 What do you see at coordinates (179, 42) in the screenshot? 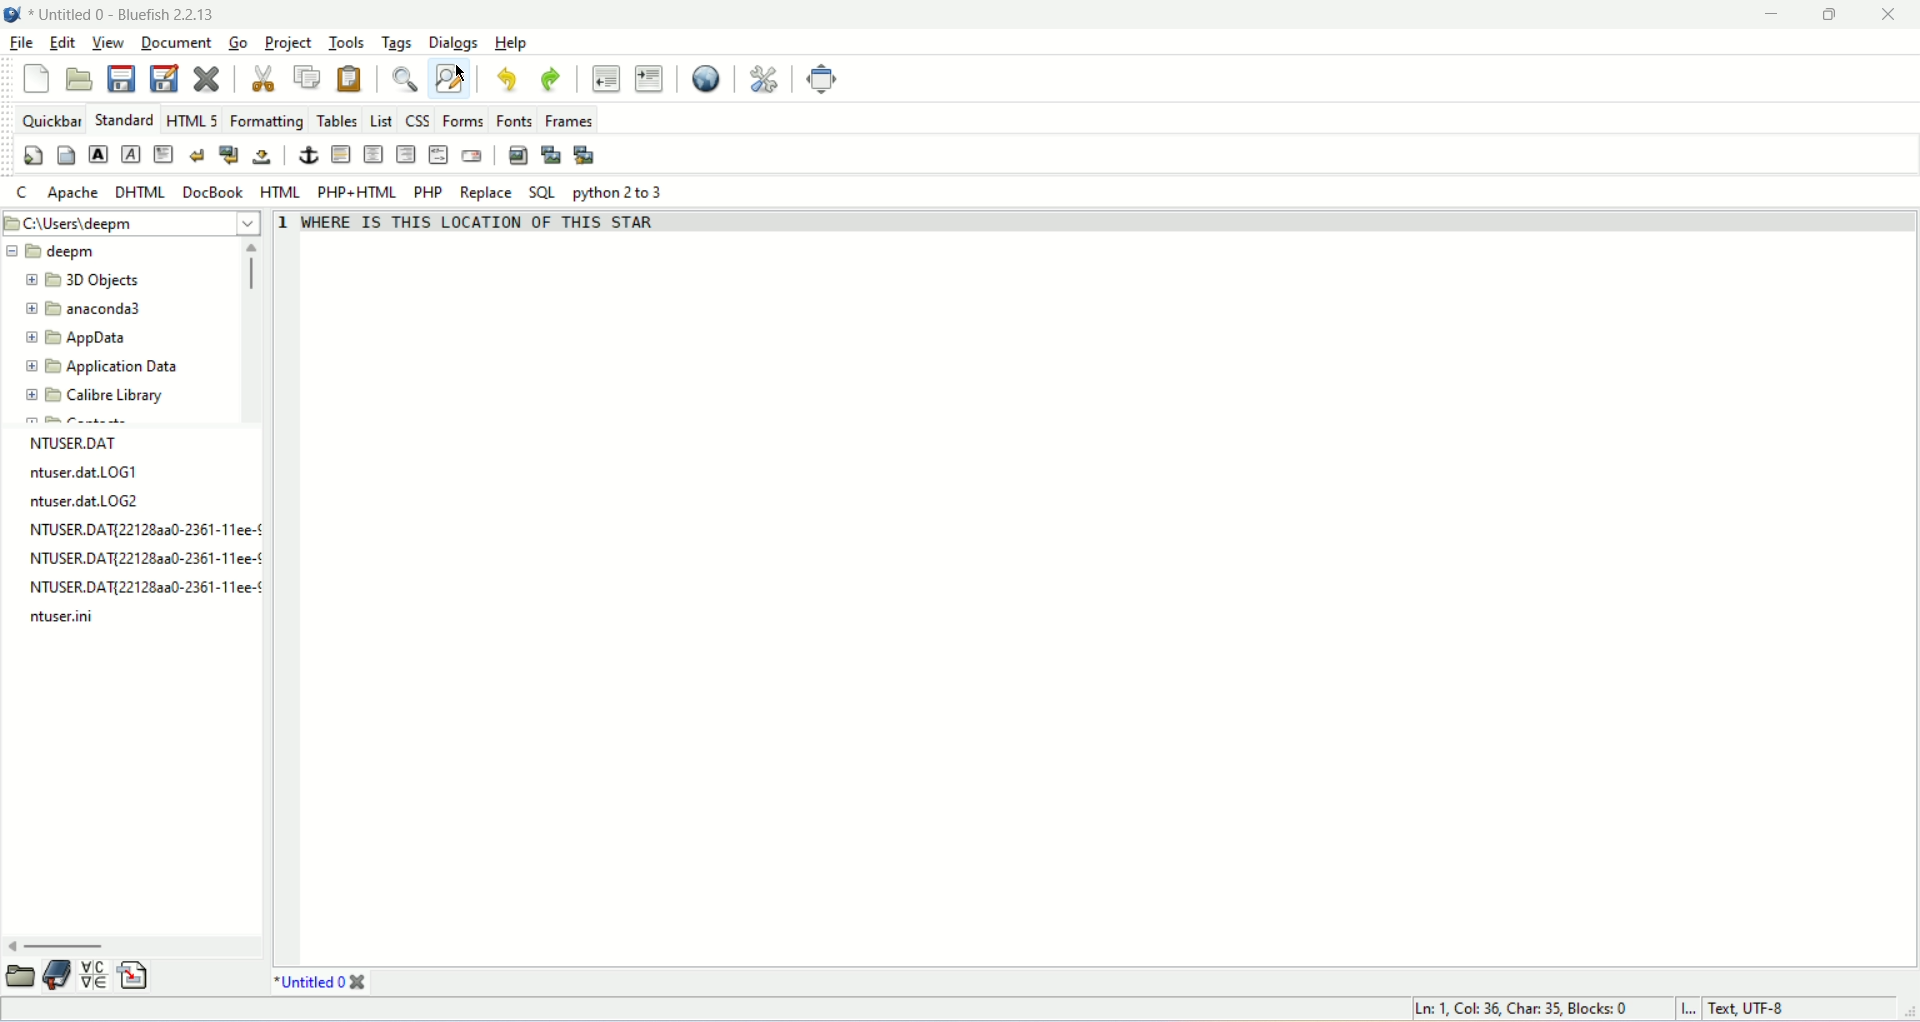
I see `document` at bounding box center [179, 42].